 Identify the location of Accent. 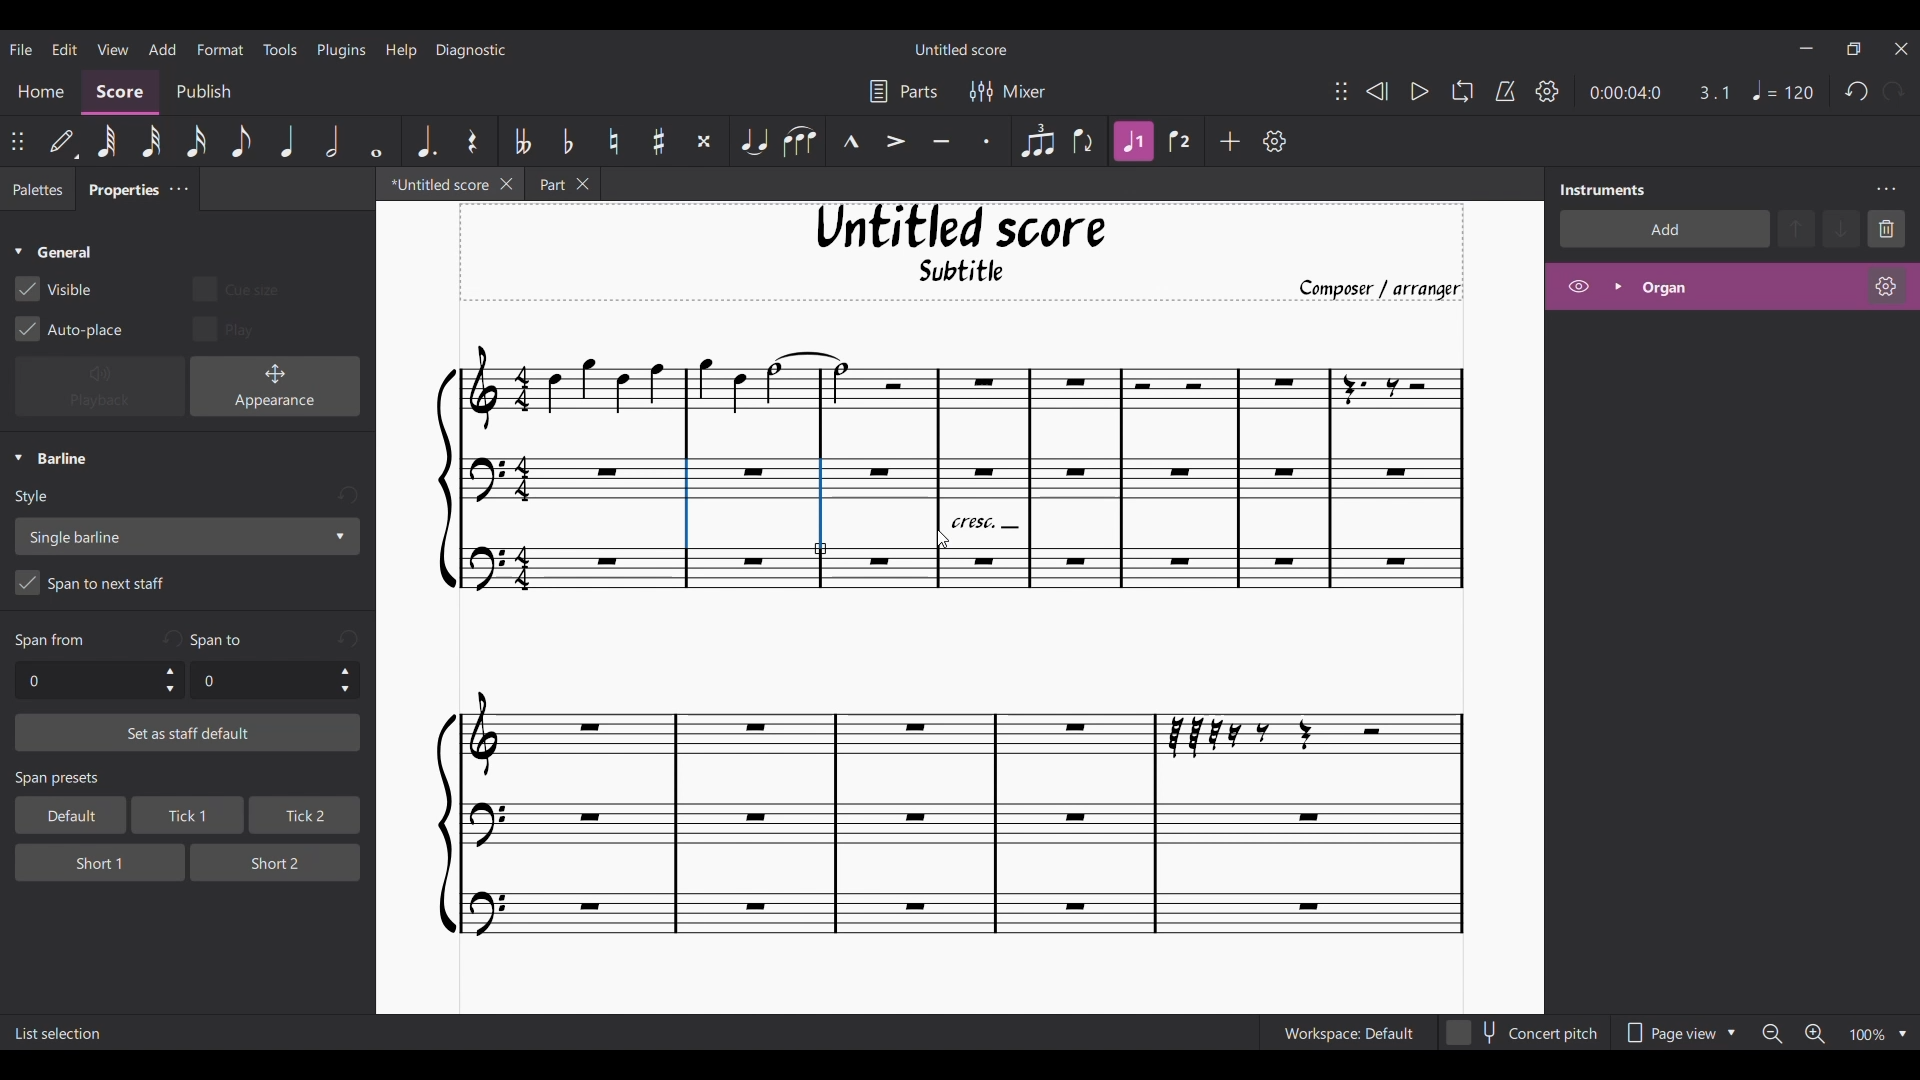
(895, 142).